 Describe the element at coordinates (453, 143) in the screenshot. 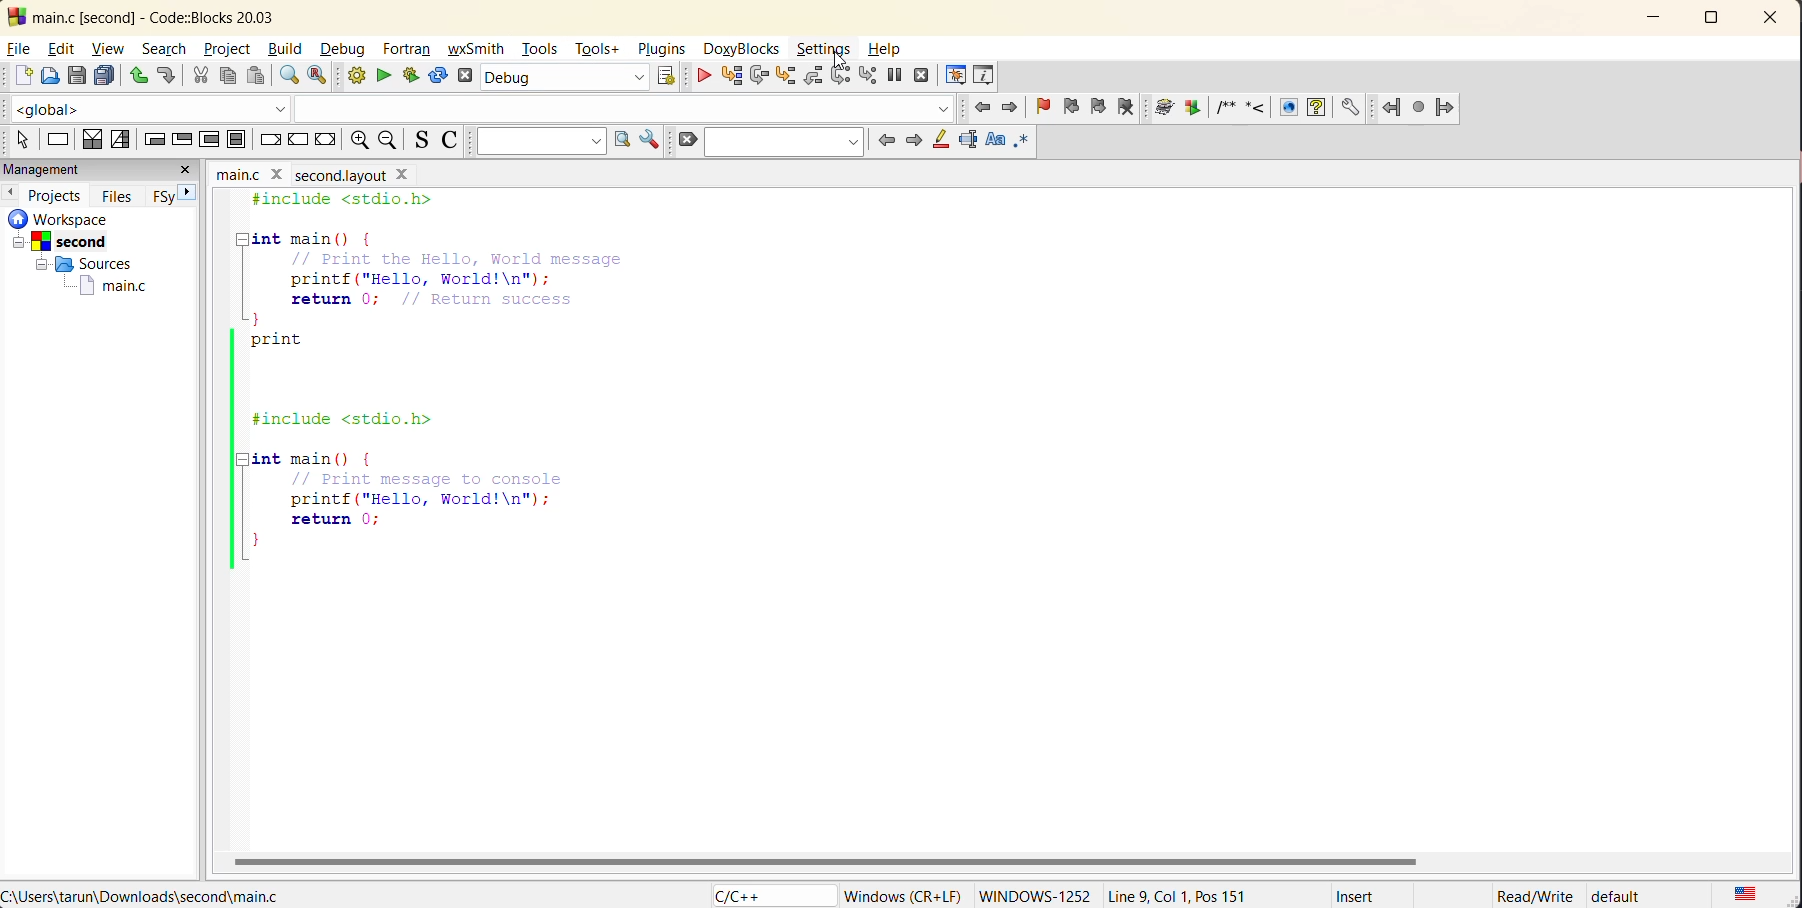

I see `toggle comments` at that location.